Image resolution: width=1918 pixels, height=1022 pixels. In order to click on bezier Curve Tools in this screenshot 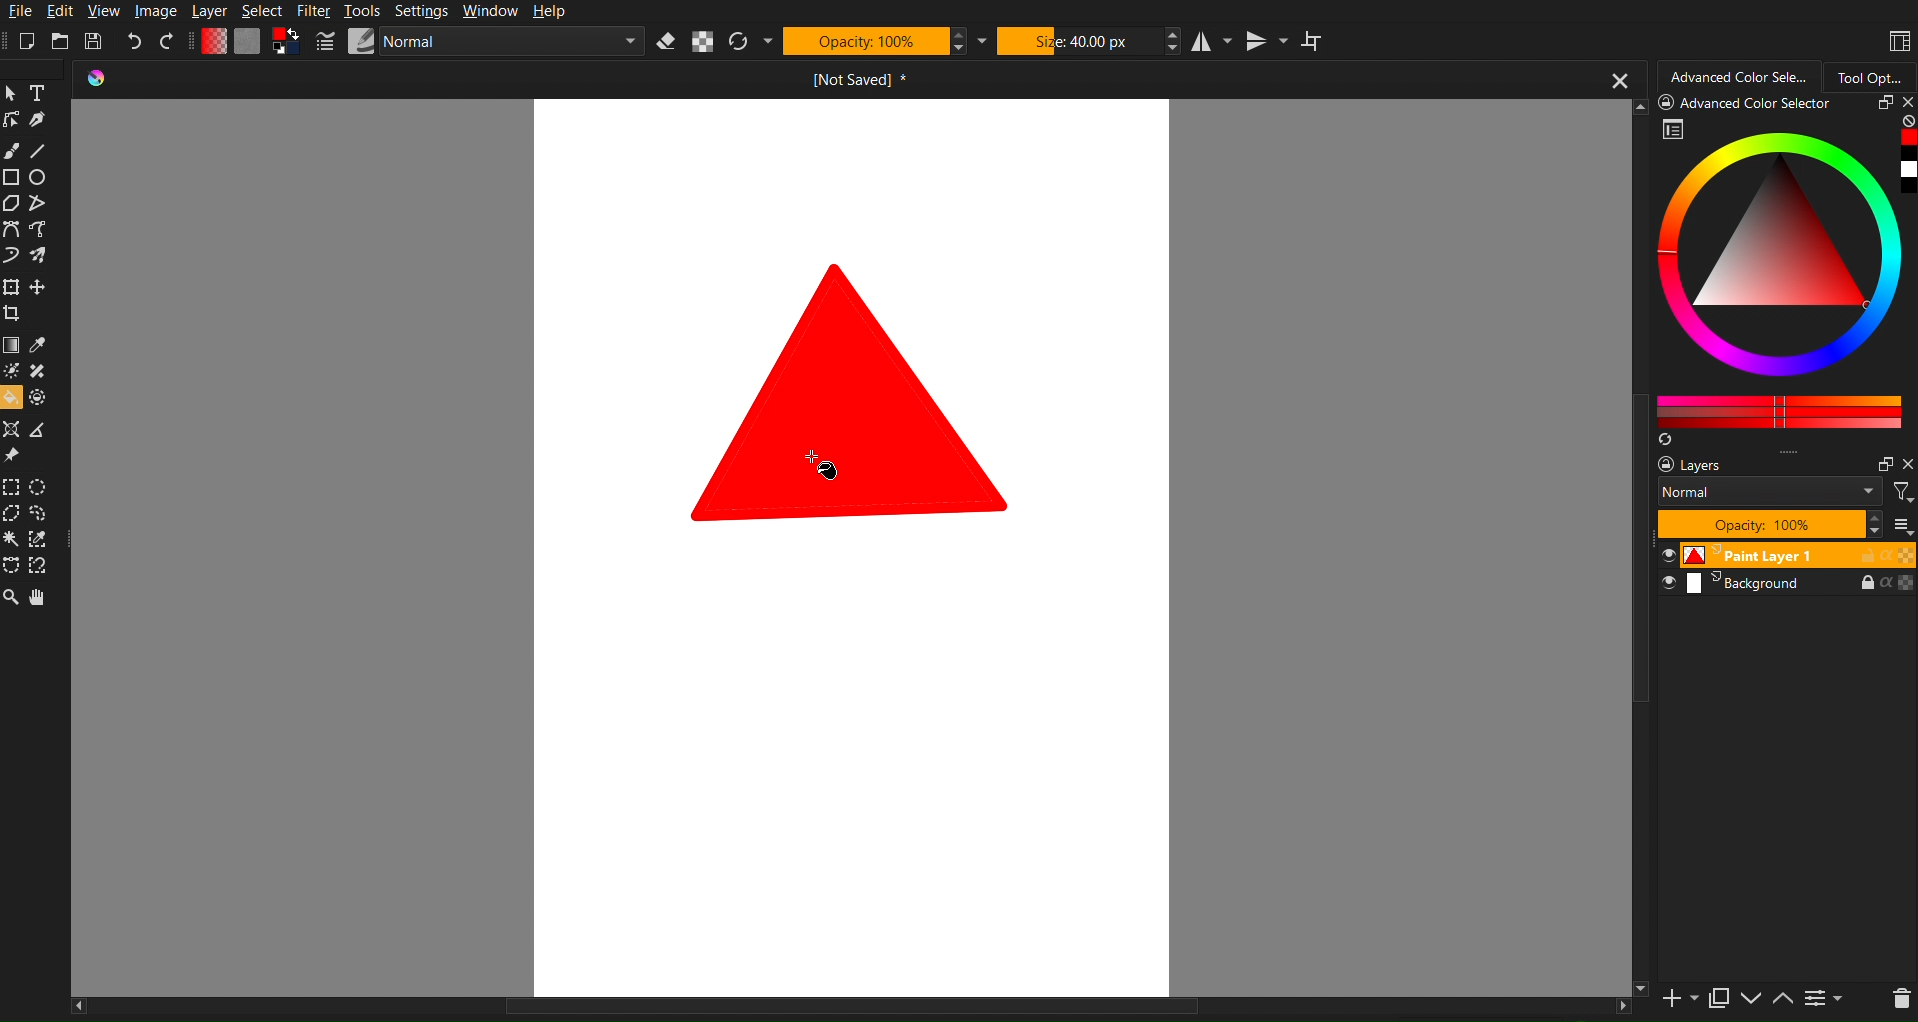, I will do `click(12, 230)`.